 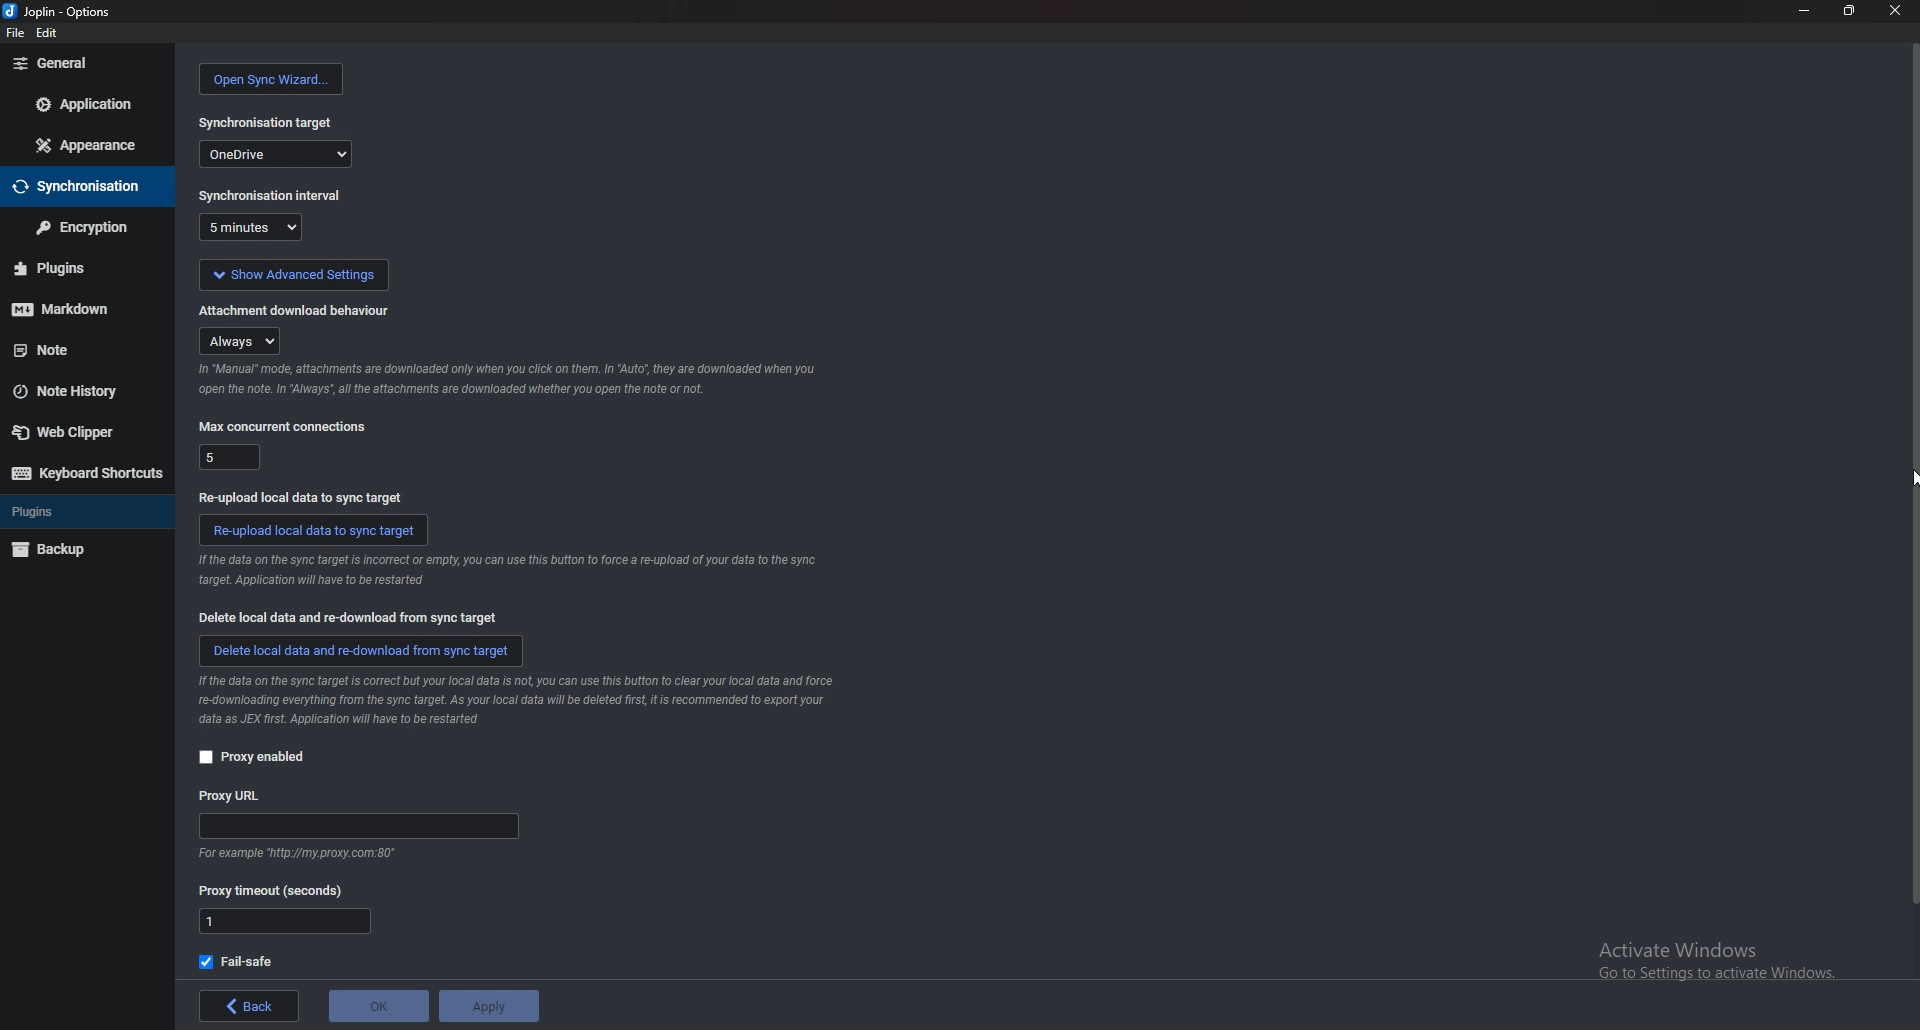 What do you see at coordinates (484, 1006) in the screenshot?
I see `apply` at bounding box center [484, 1006].